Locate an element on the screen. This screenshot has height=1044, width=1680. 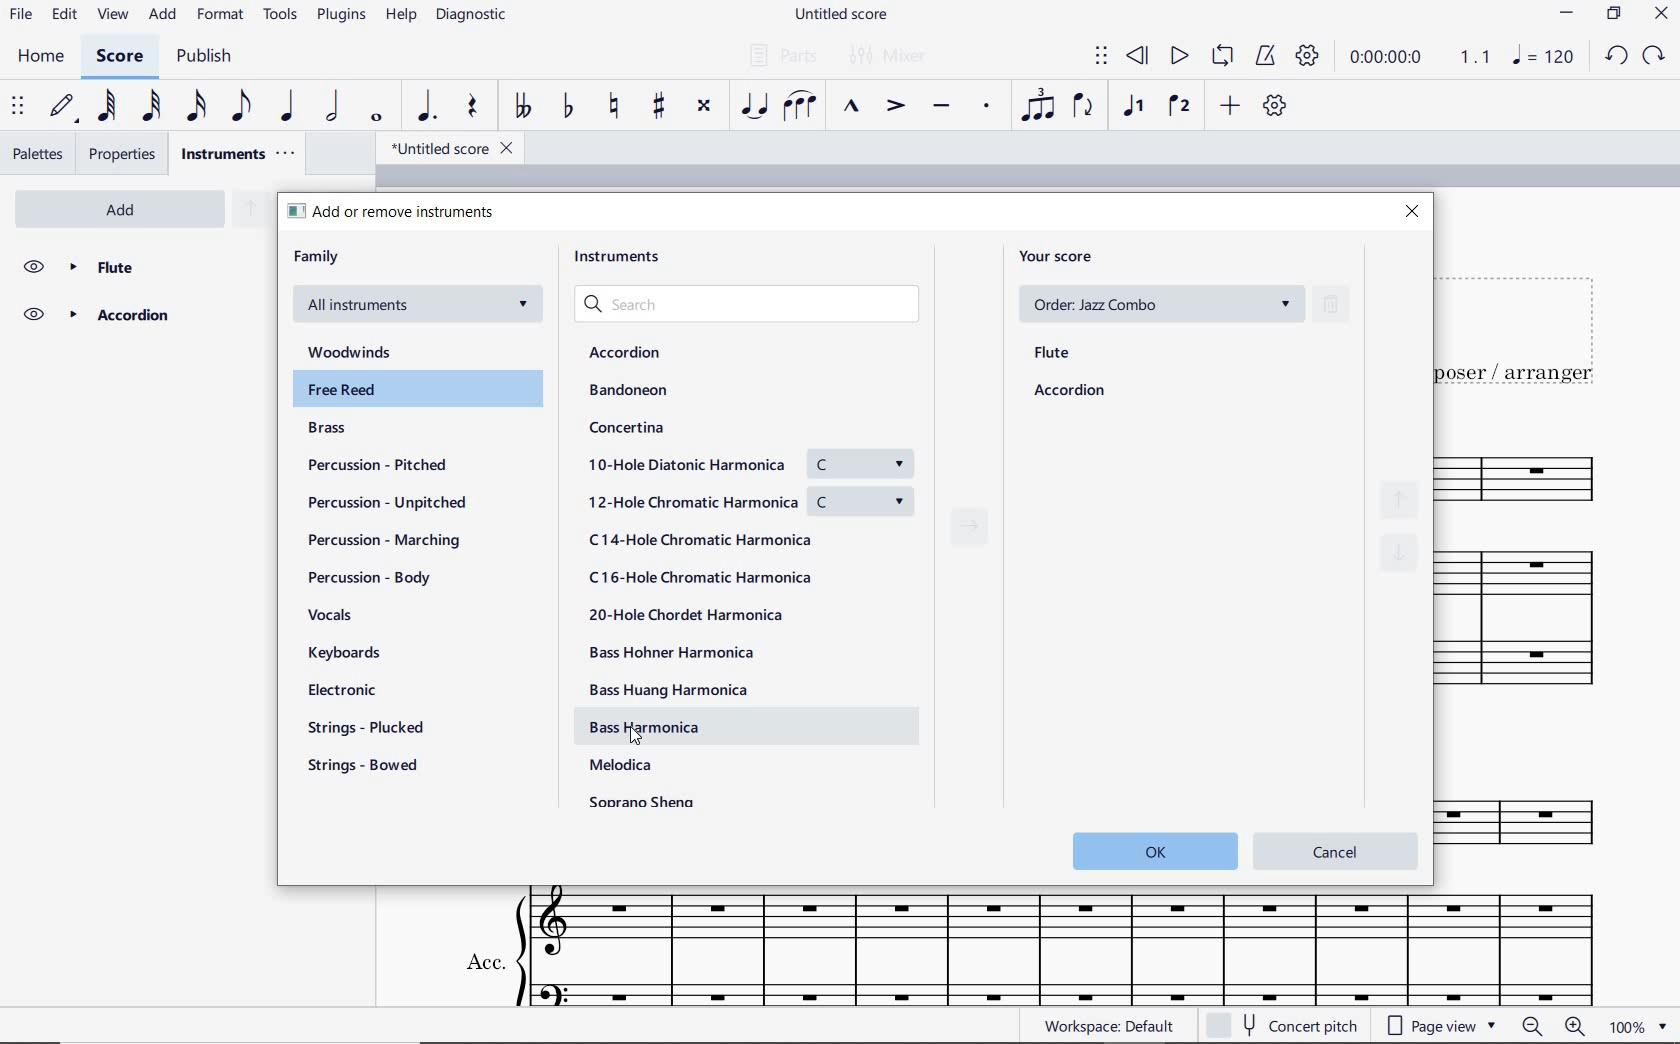
vocals is located at coordinates (370, 614).